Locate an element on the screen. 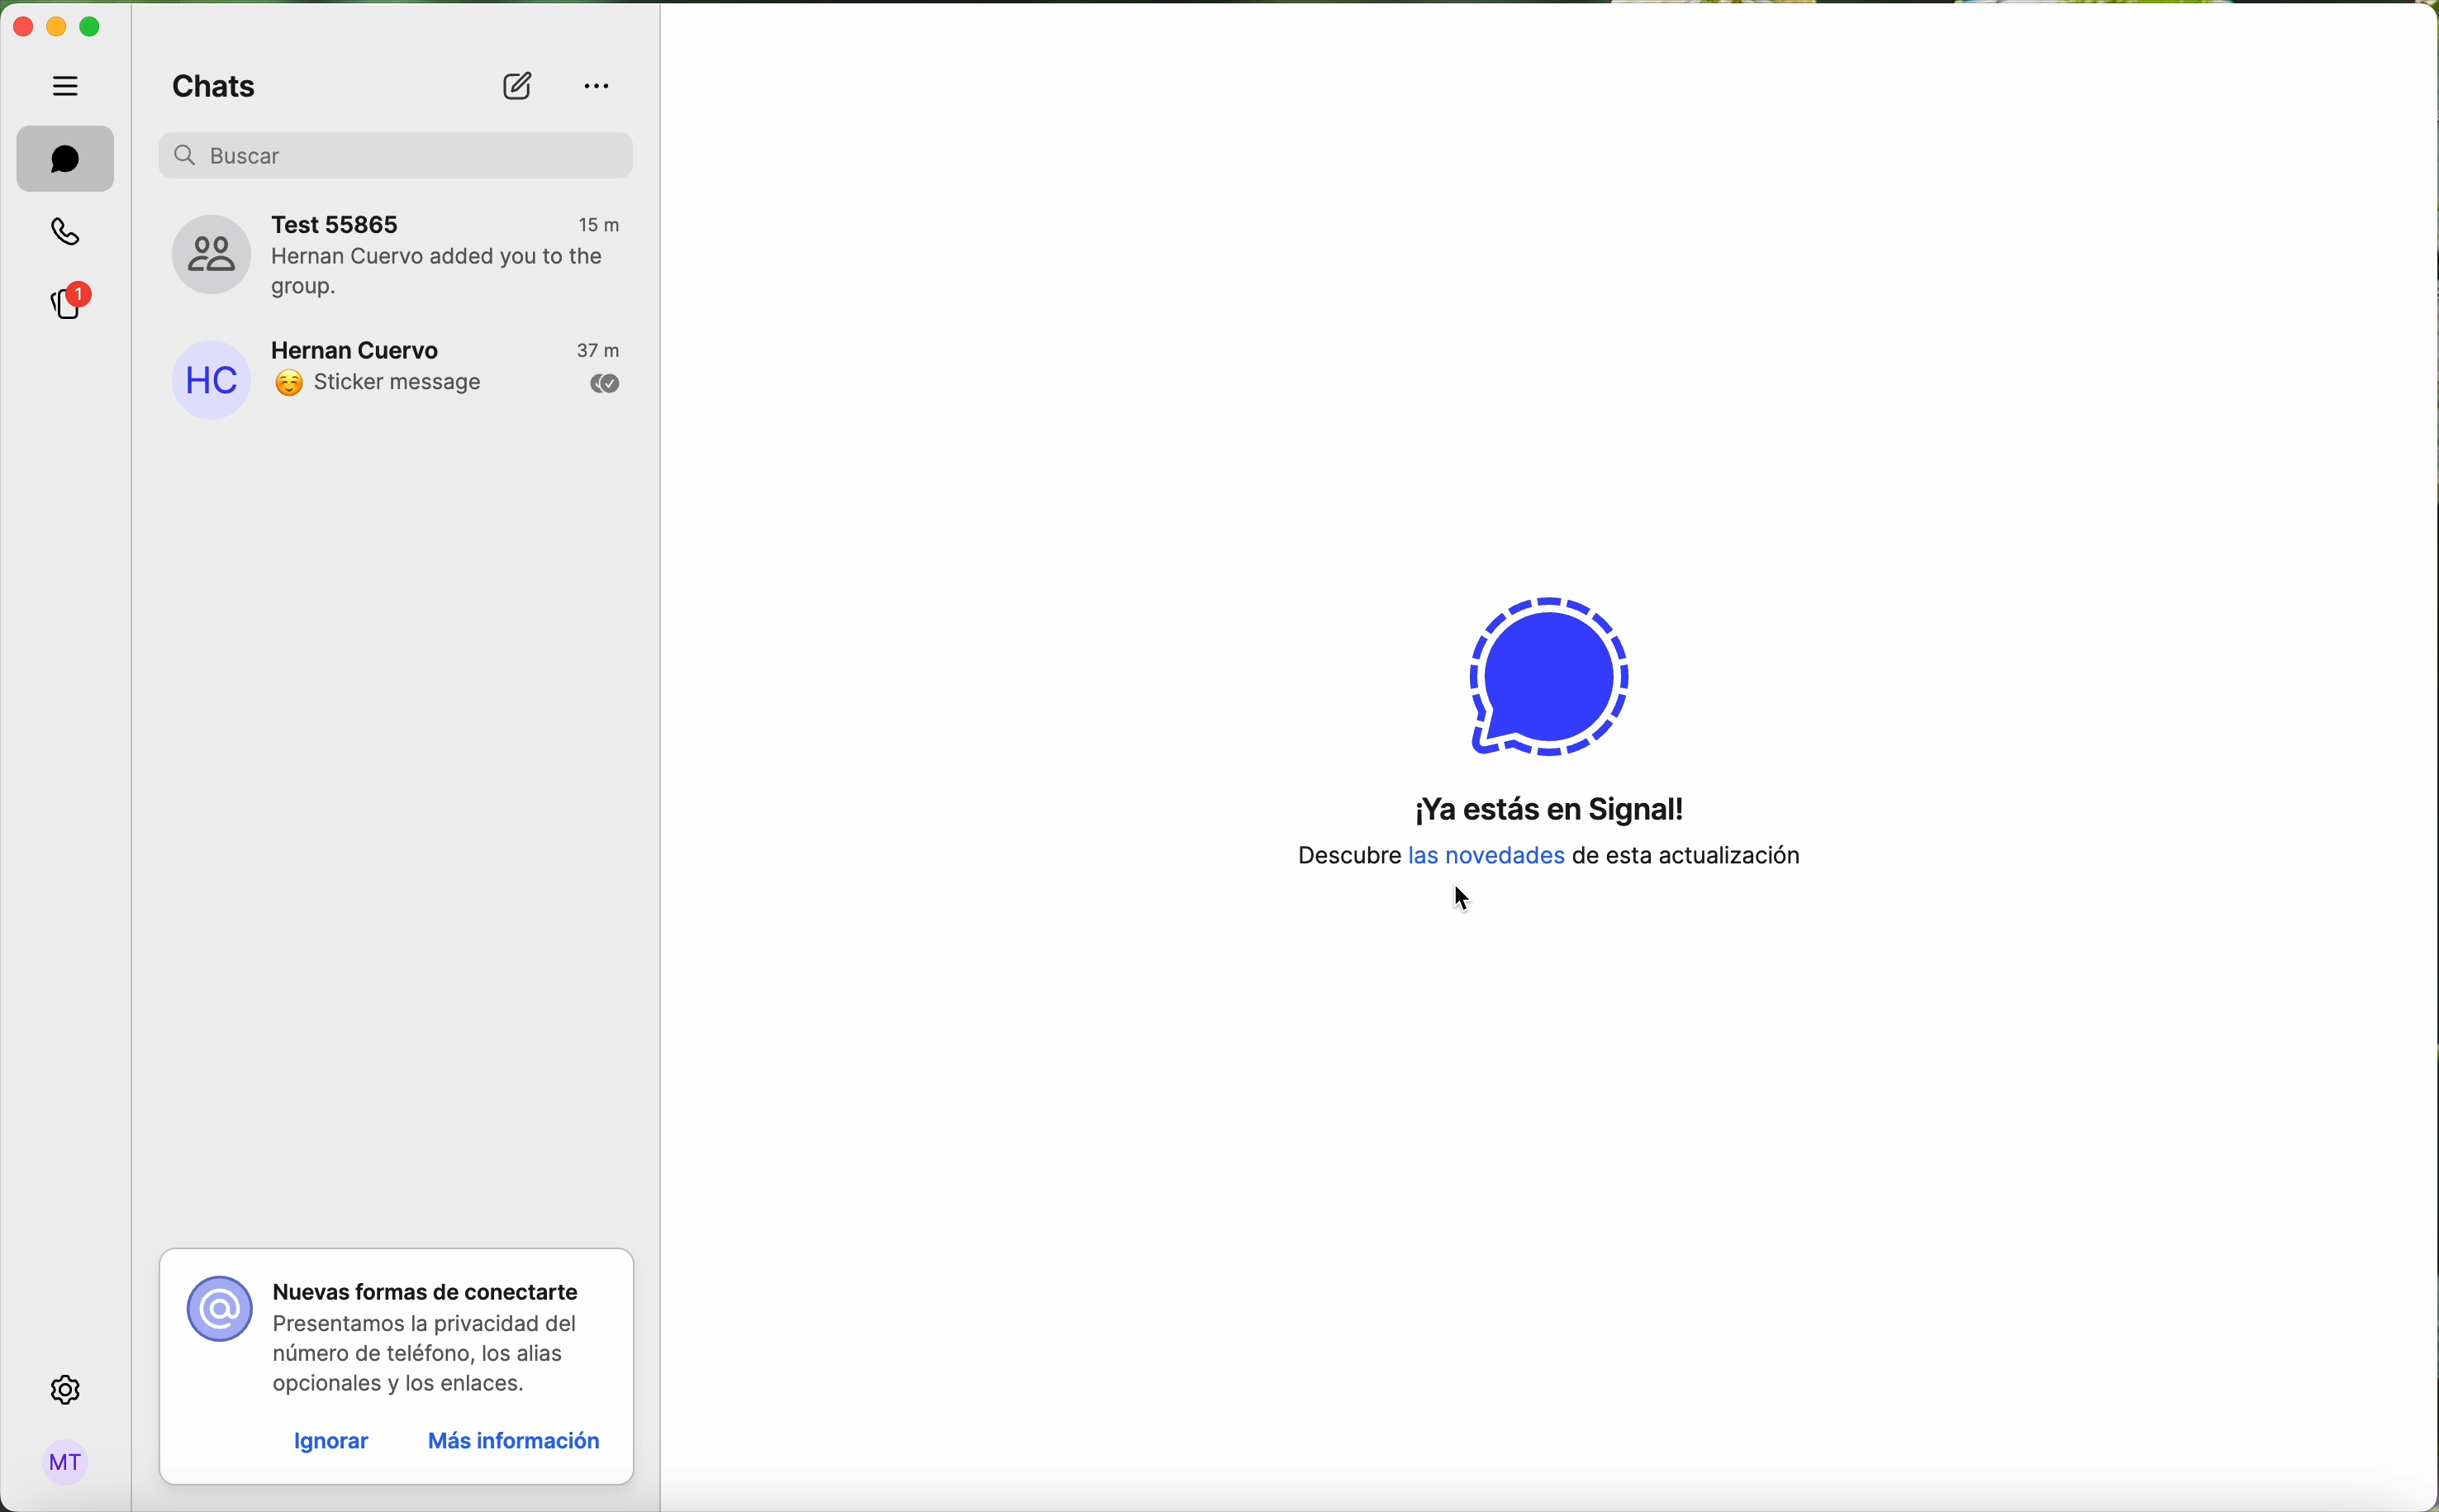 This screenshot has height=1512, width=2439. ignorar is located at coordinates (329, 1443).